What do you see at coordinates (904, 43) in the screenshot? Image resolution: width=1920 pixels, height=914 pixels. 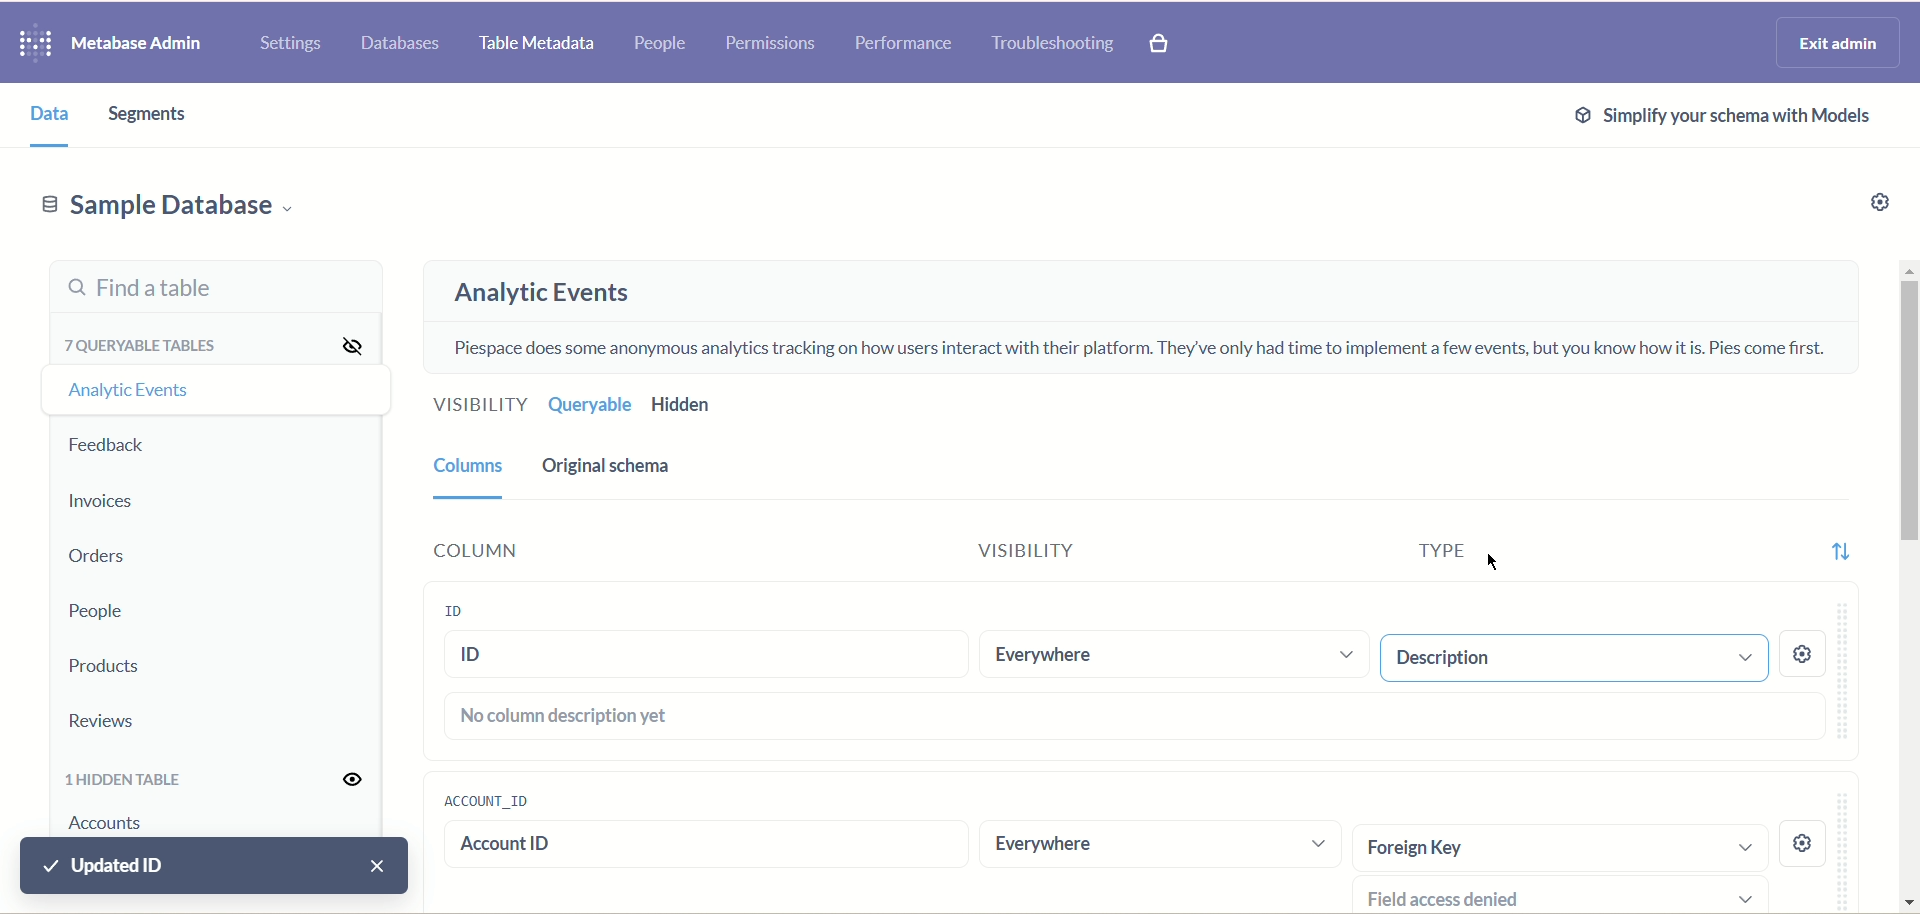 I see `performance` at bounding box center [904, 43].